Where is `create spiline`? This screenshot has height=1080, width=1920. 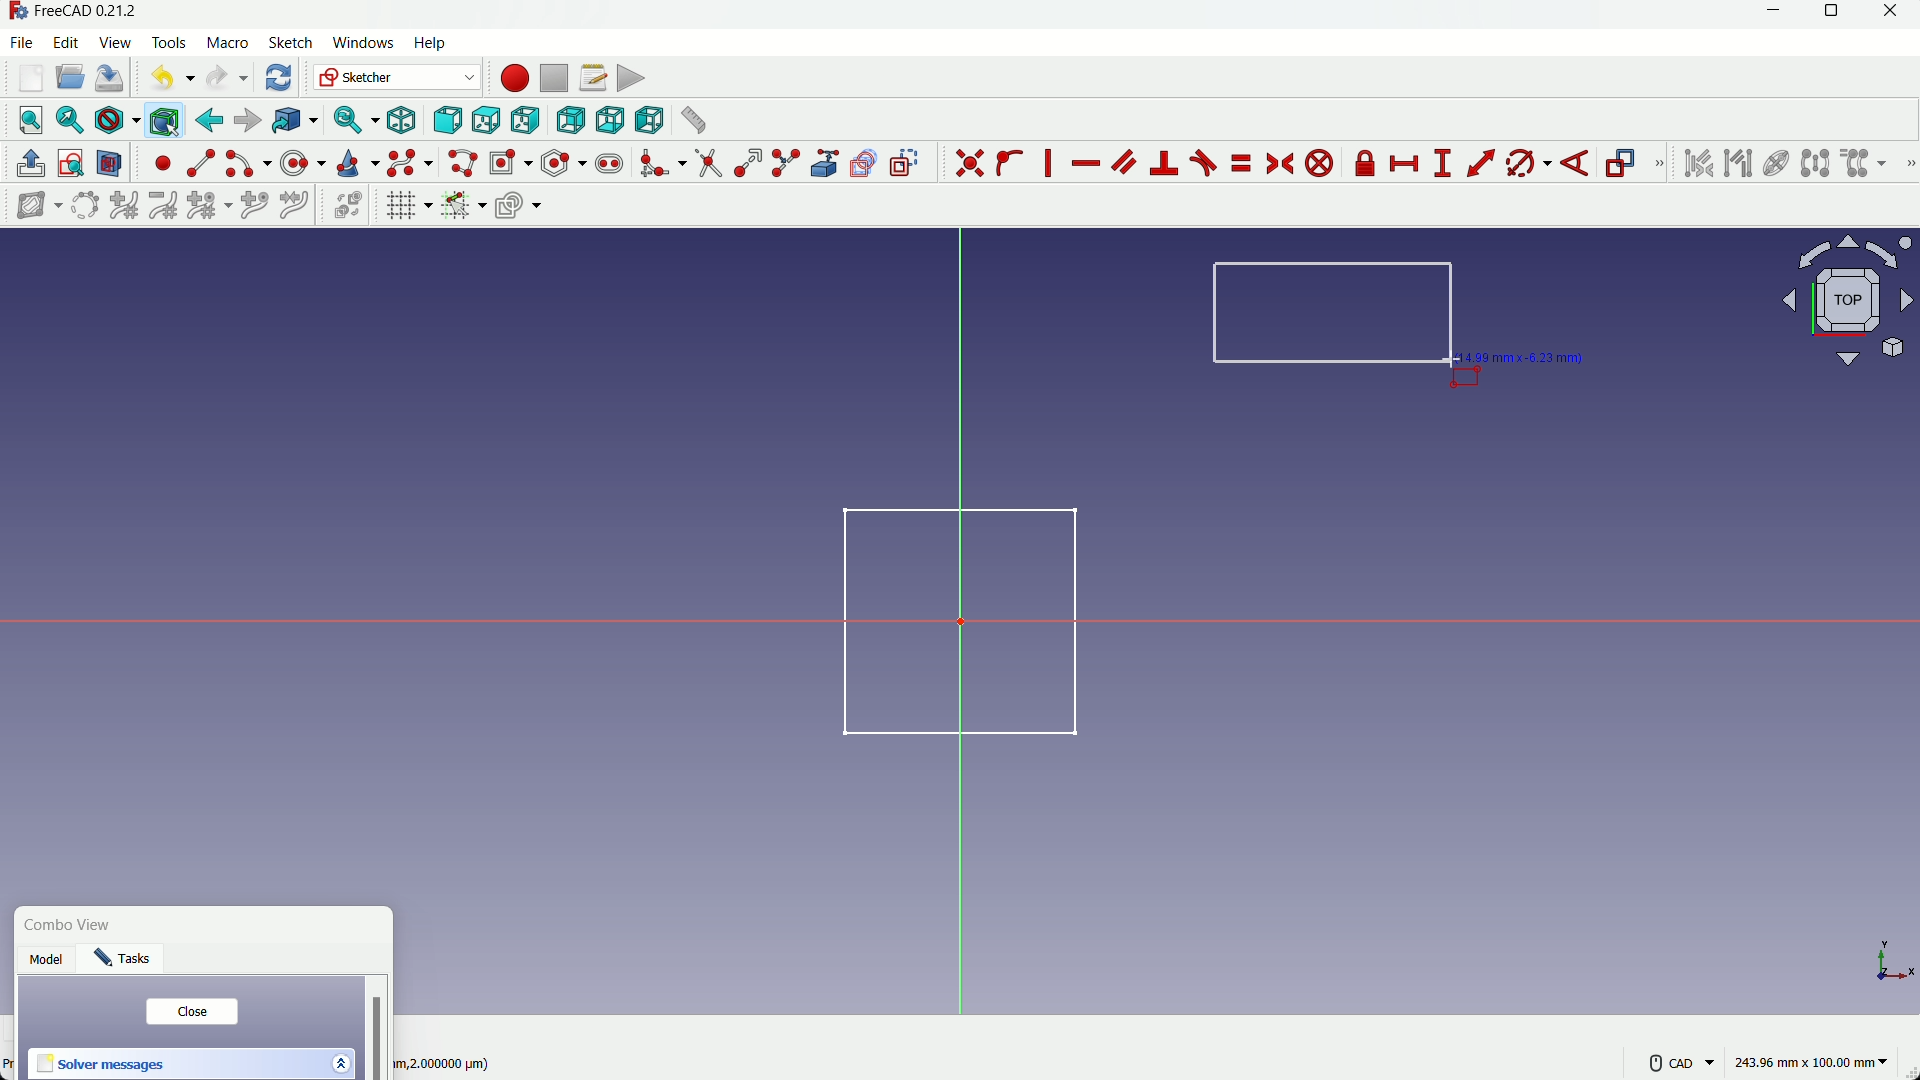 create spiline is located at coordinates (408, 162).